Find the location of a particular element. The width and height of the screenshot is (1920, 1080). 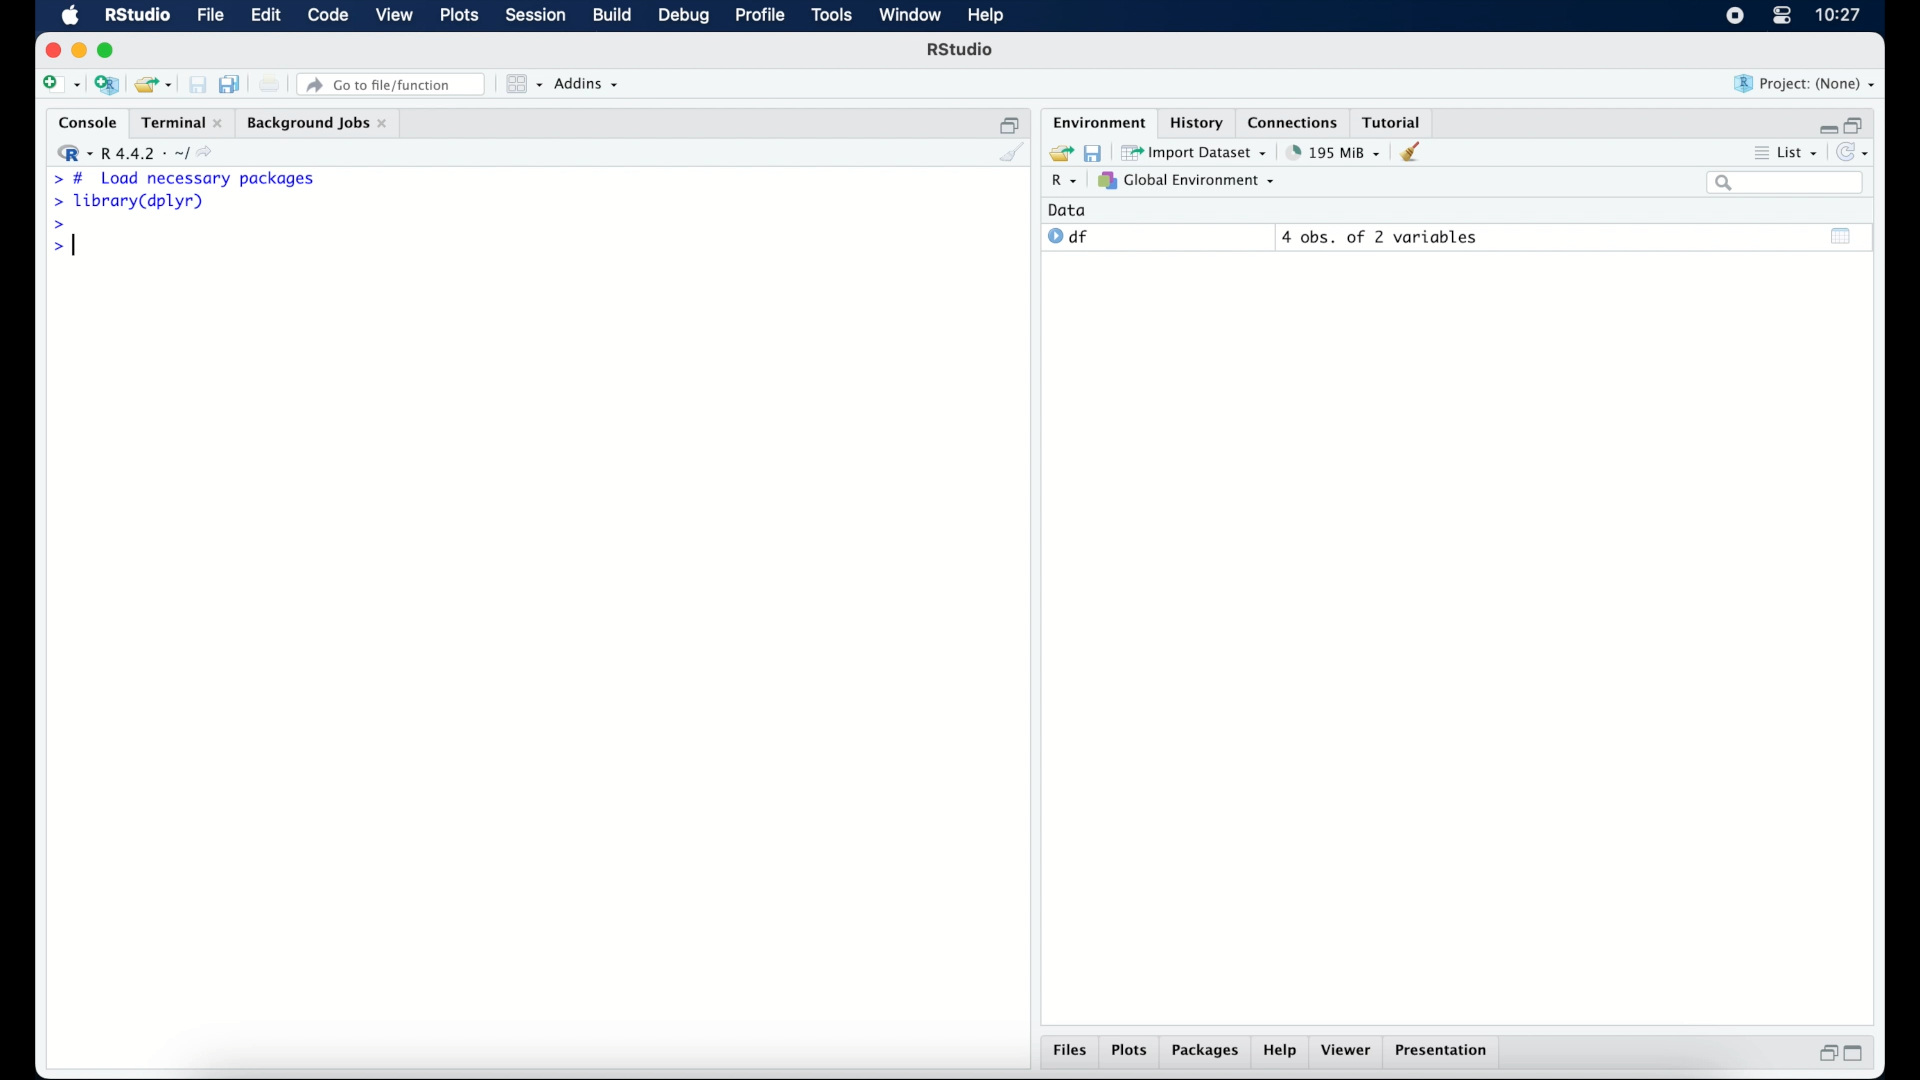

environment is located at coordinates (1096, 121).